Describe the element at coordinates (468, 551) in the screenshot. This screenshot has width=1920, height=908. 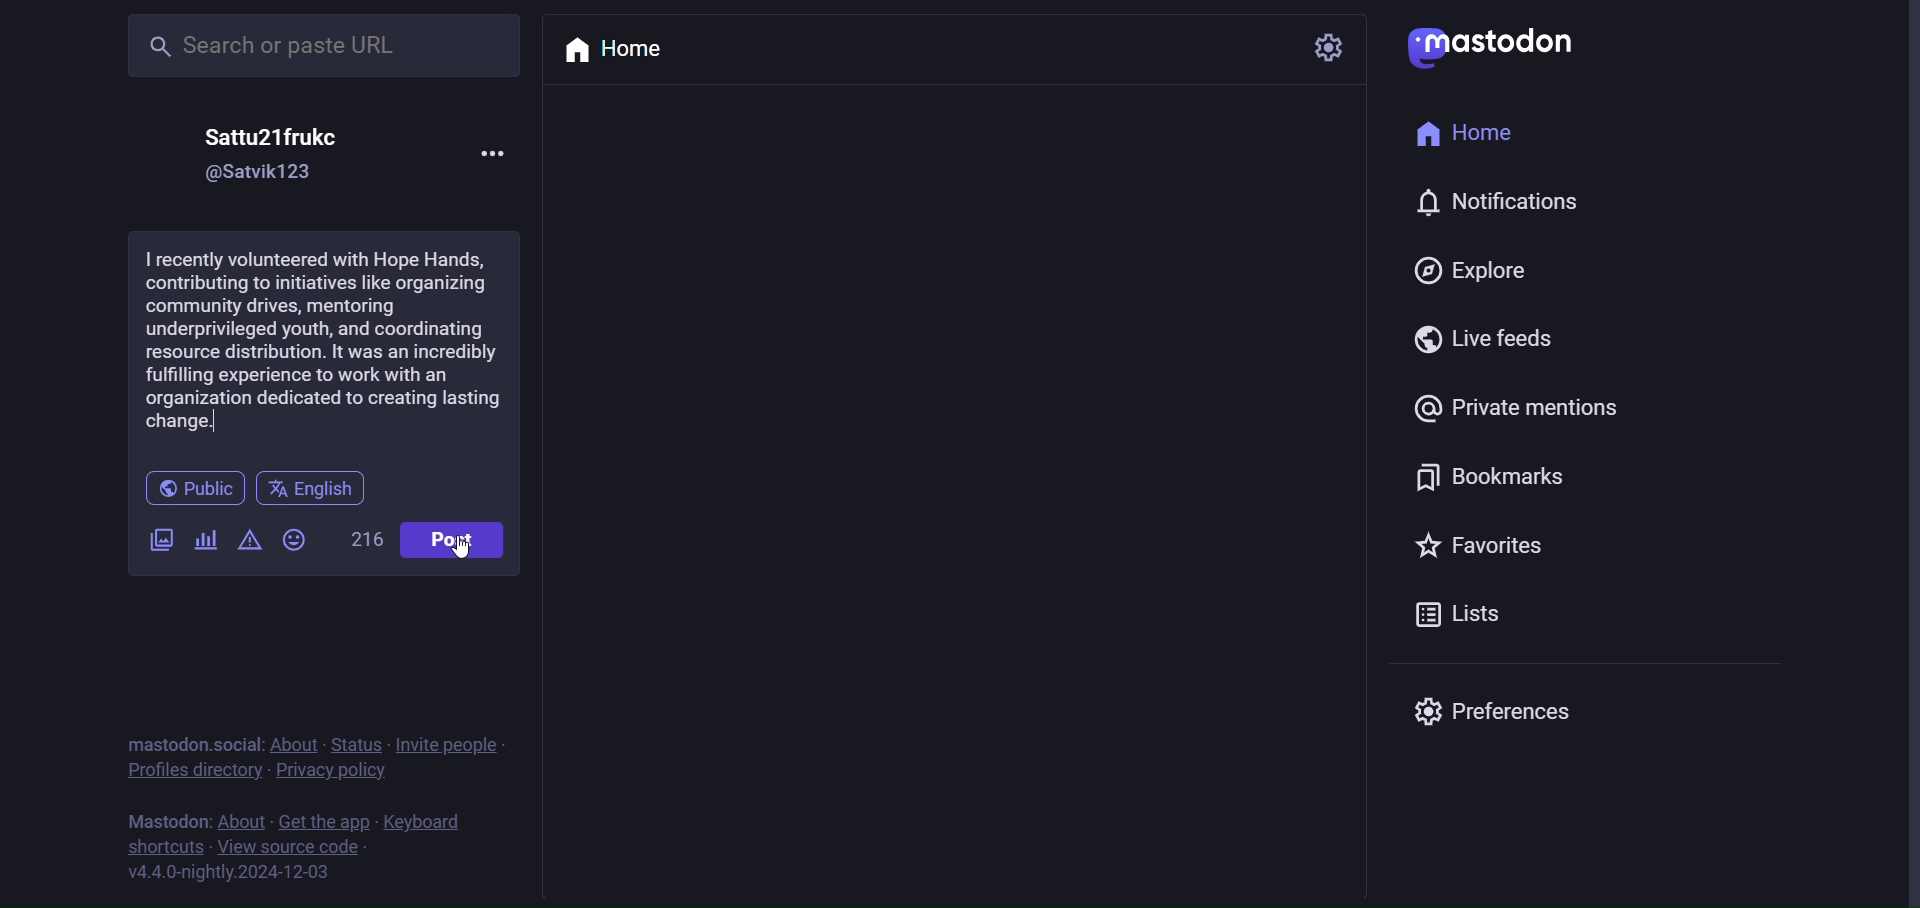
I see `Cursor` at that location.